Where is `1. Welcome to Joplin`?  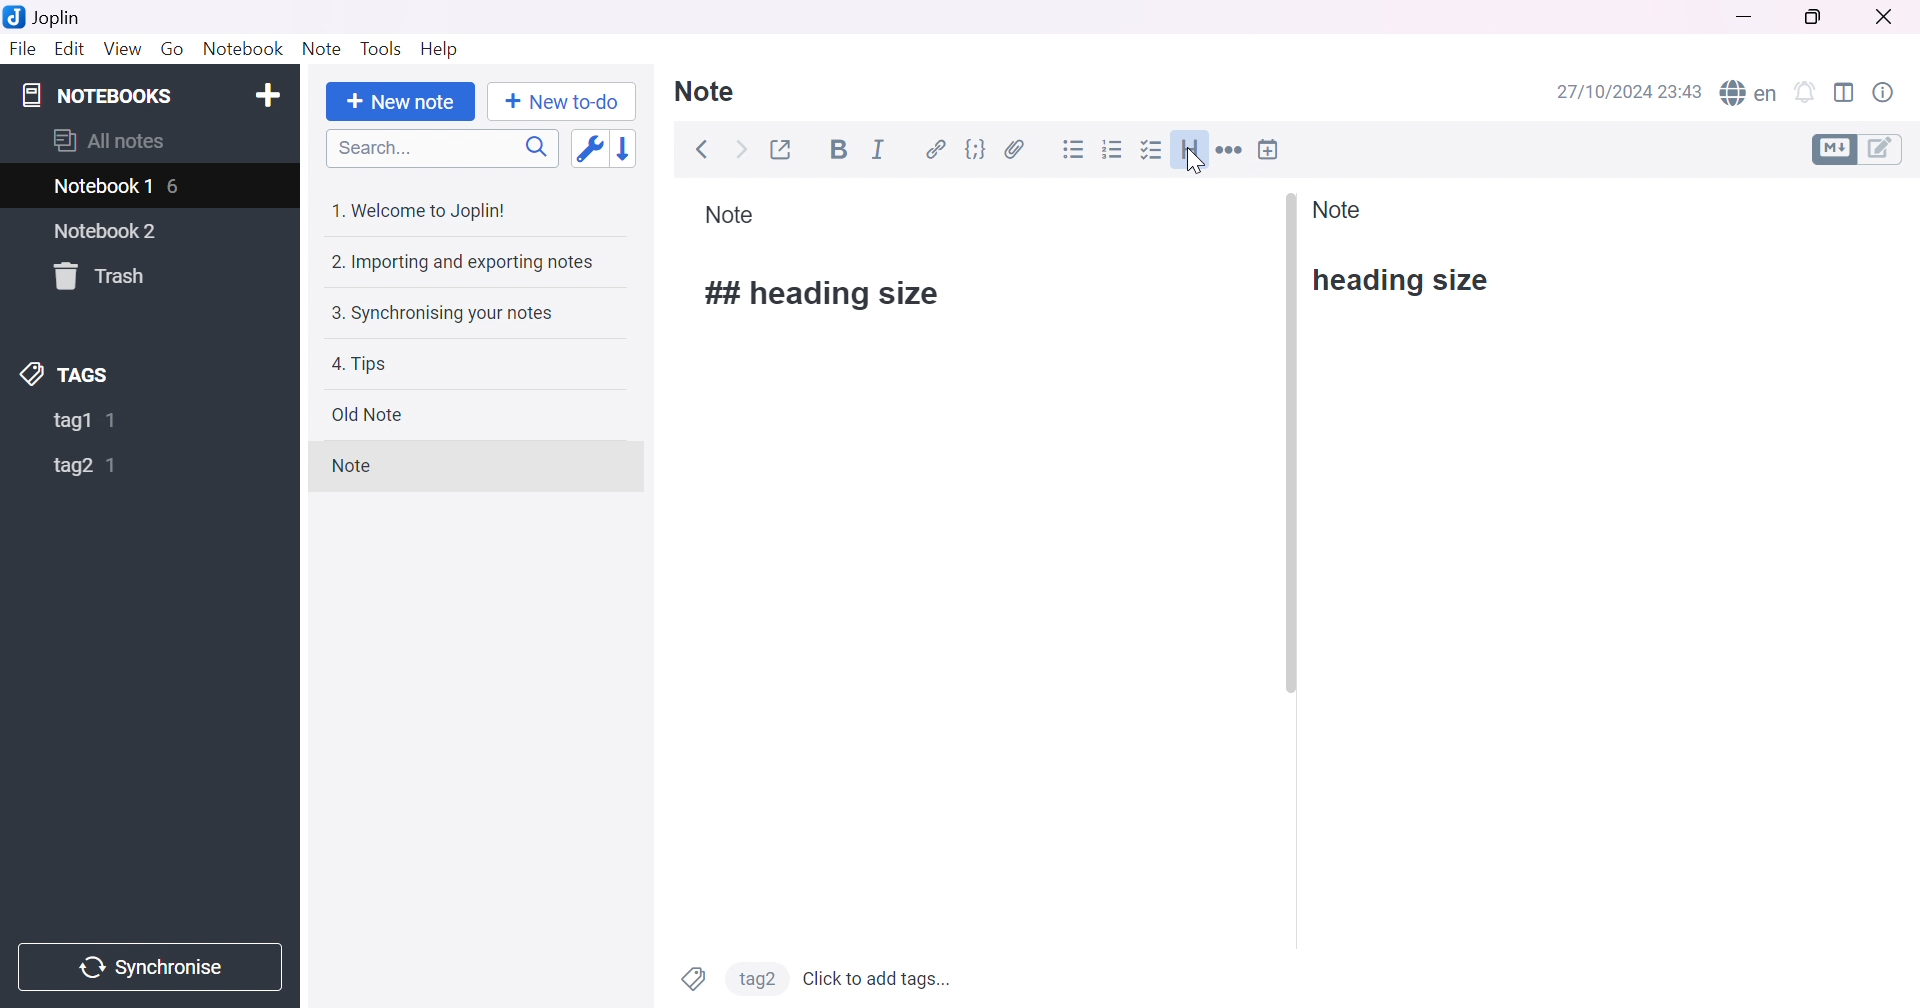 1. Welcome to Joplin is located at coordinates (421, 210).